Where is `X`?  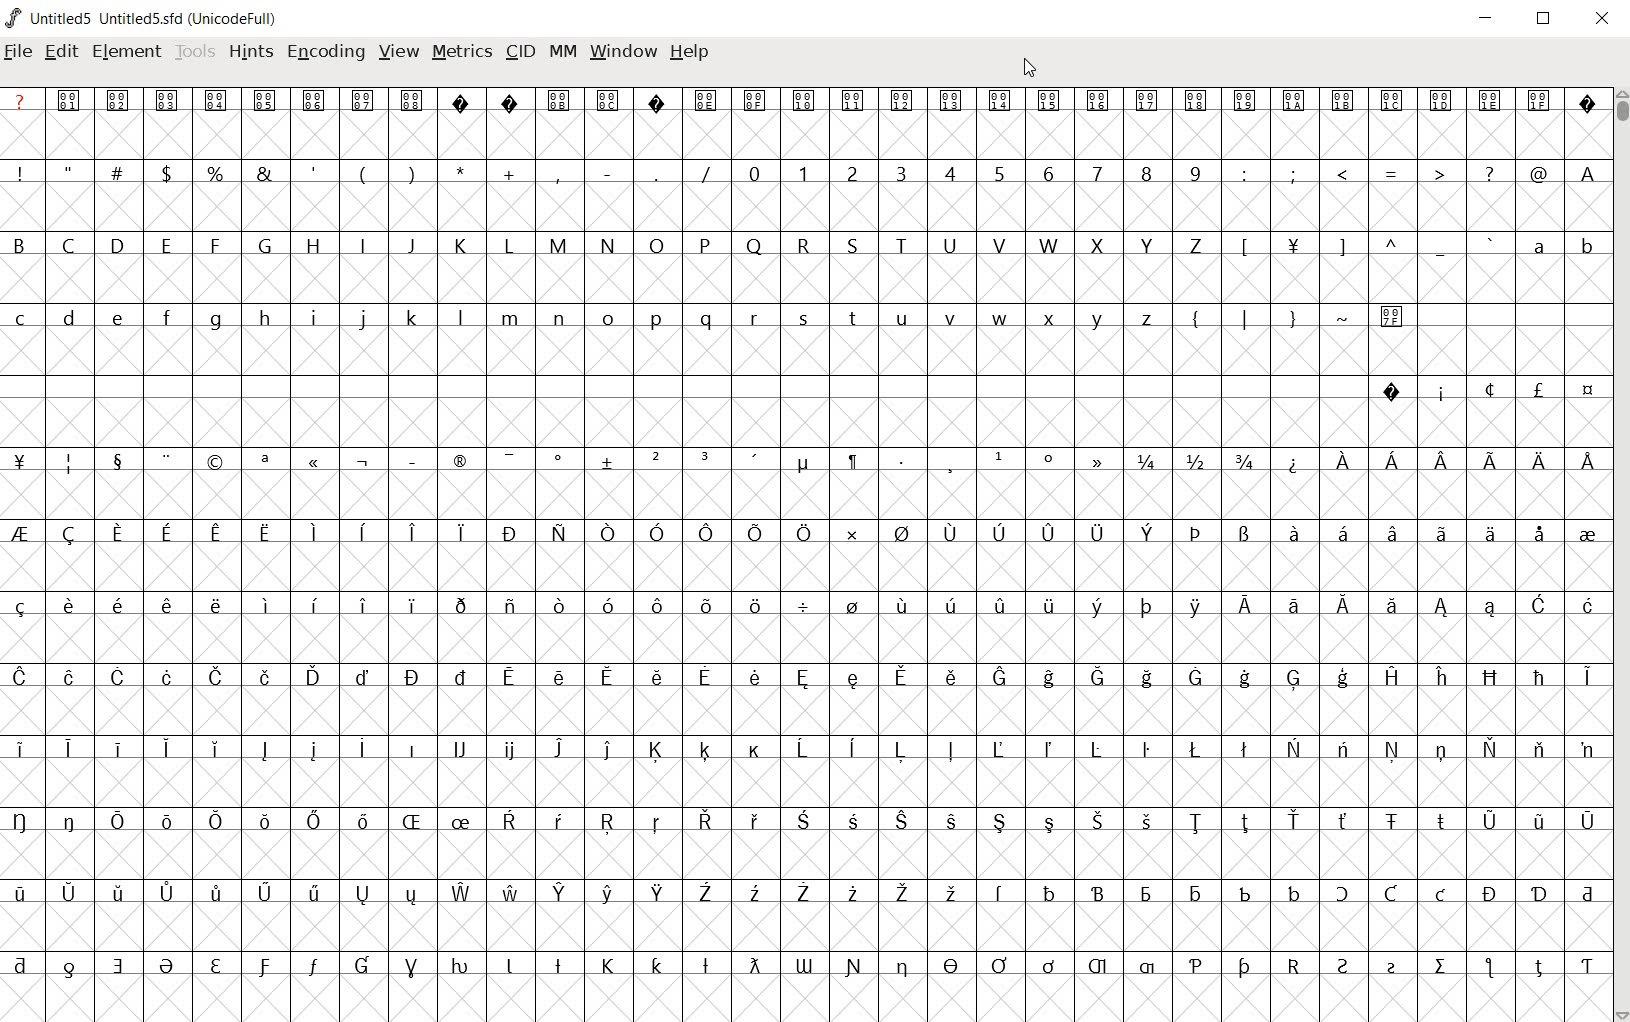
X is located at coordinates (1098, 245).